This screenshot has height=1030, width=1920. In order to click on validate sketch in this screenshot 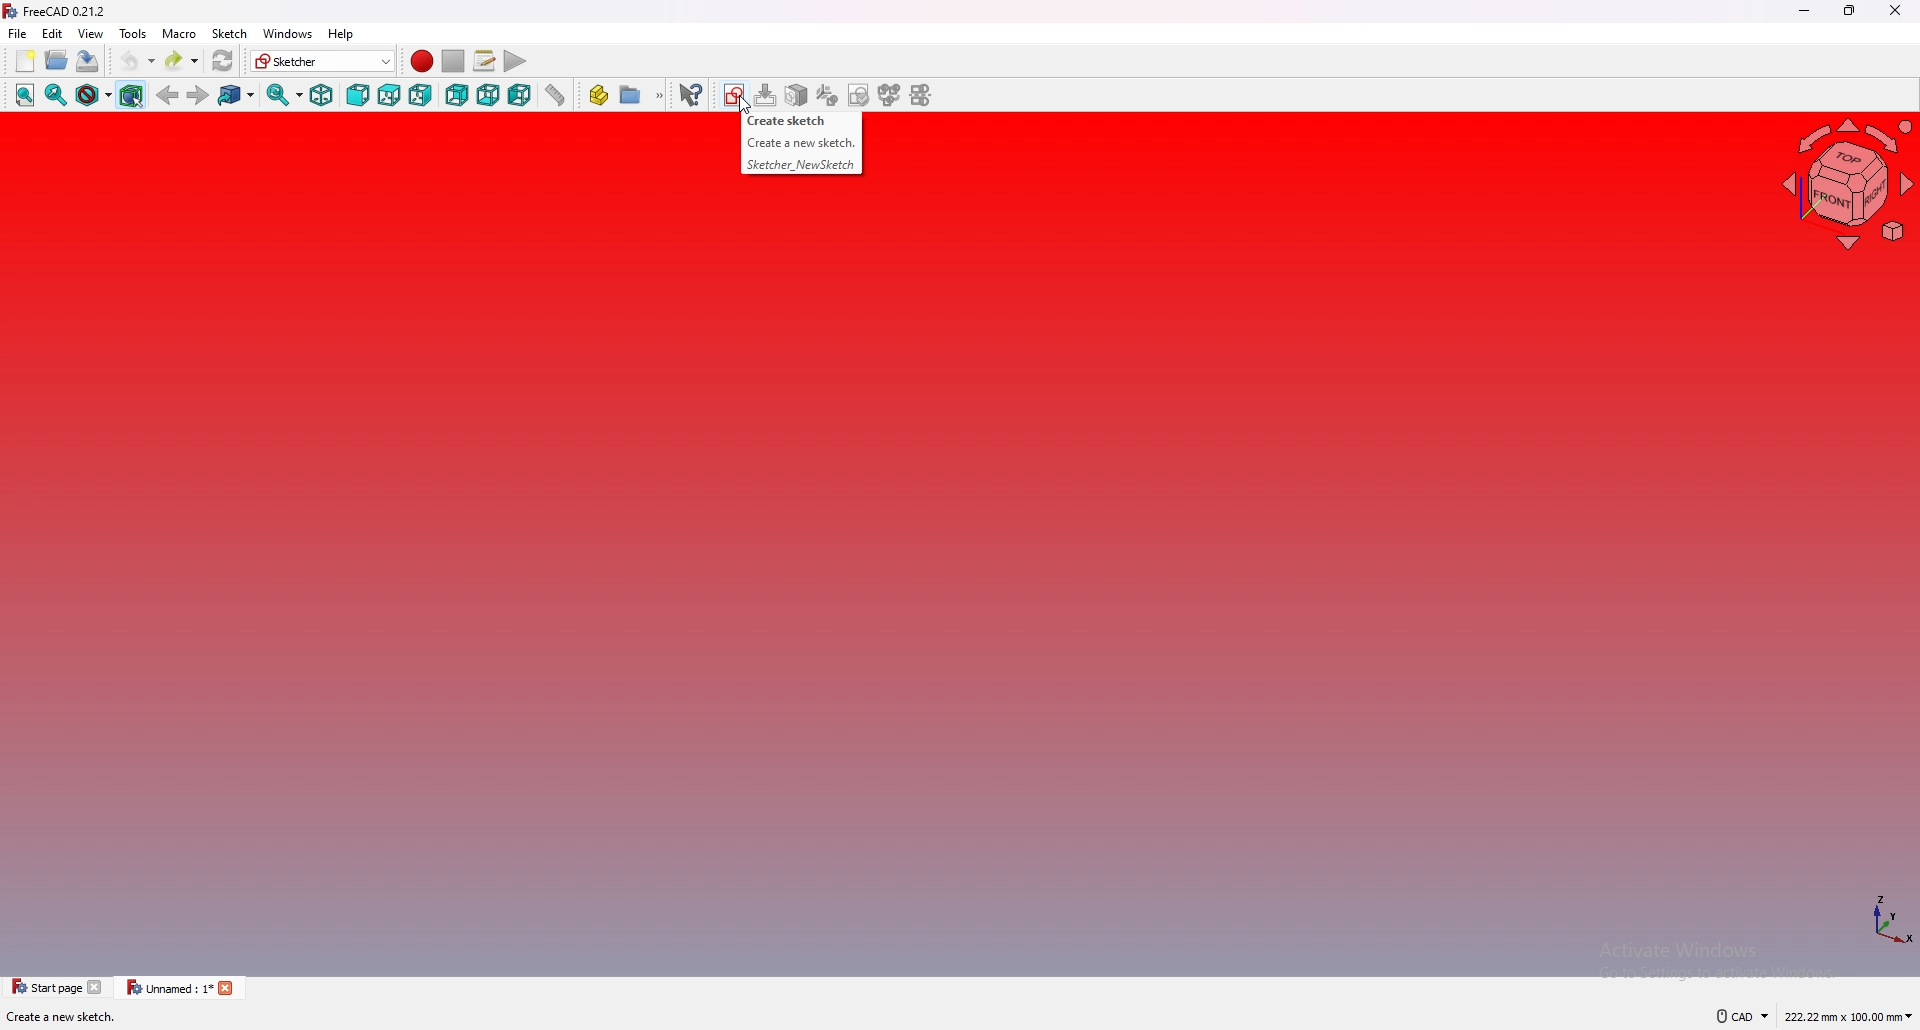, I will do `click(860, 94)`.